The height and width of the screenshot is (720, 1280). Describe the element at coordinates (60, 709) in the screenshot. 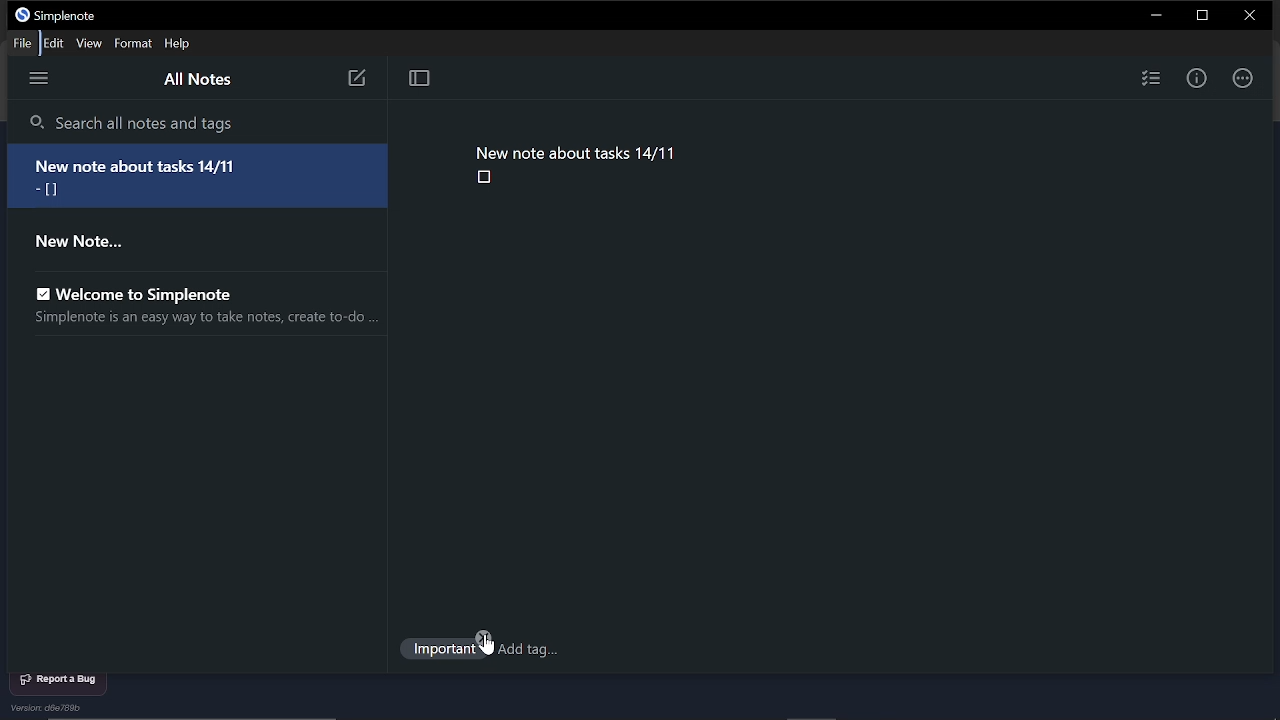

I see `fersion. dbe7880` at that location.